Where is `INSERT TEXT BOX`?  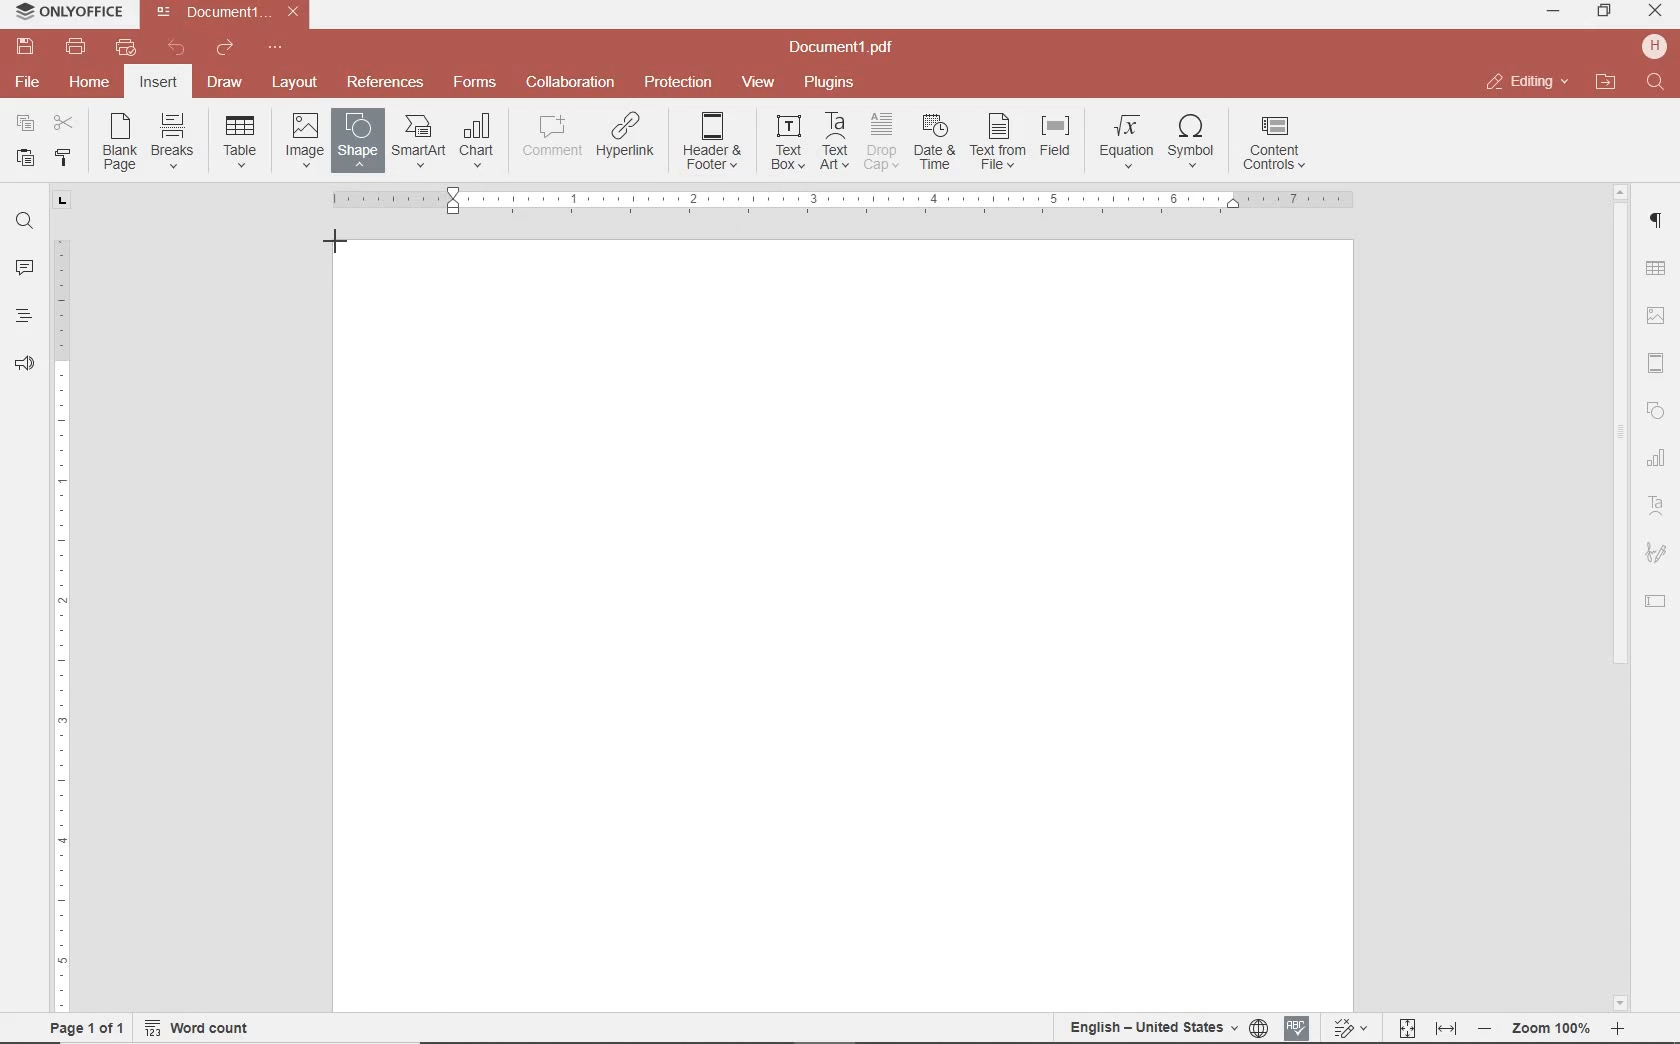
INSERT TEXT BOX is located at coordinates (787, 141).